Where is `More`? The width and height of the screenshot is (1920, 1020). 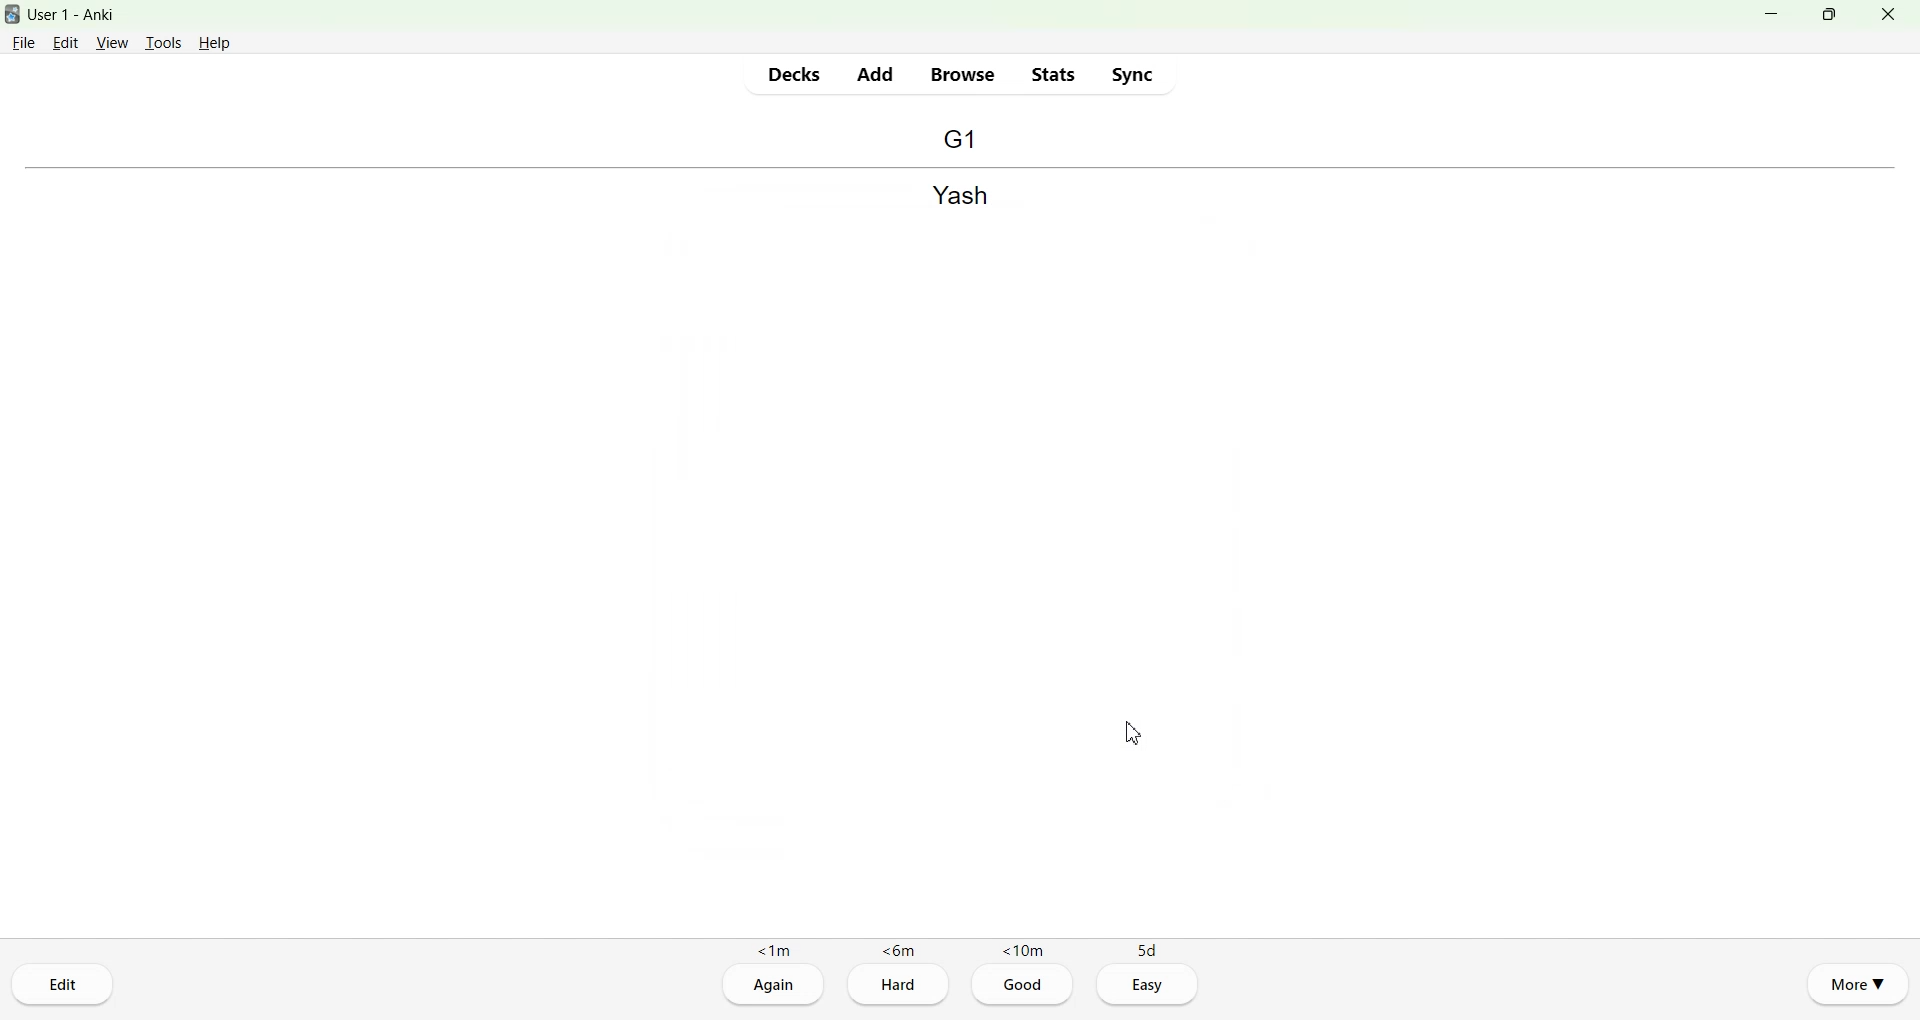
More is located at coordinates (1858, 982).